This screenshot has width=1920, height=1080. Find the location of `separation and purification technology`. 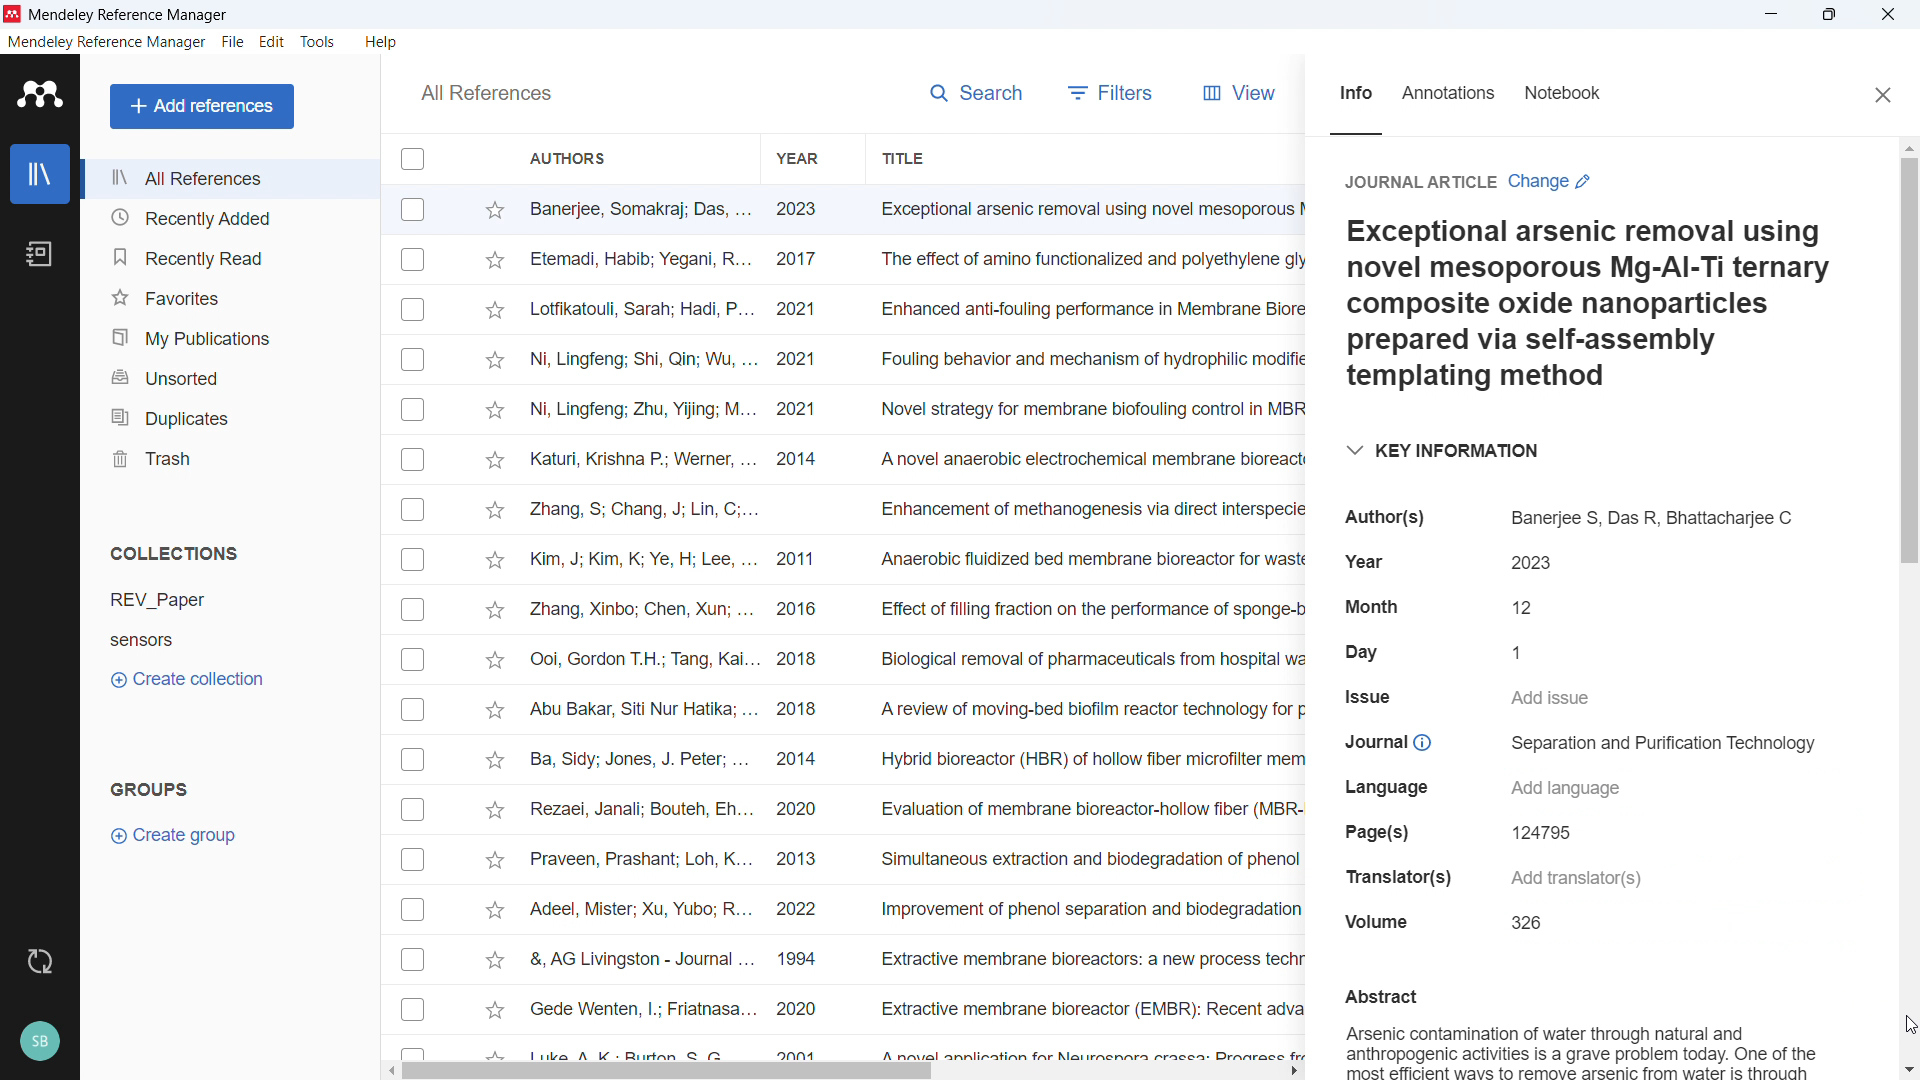

separation and purification technology is located at coordinates (1655, 744).